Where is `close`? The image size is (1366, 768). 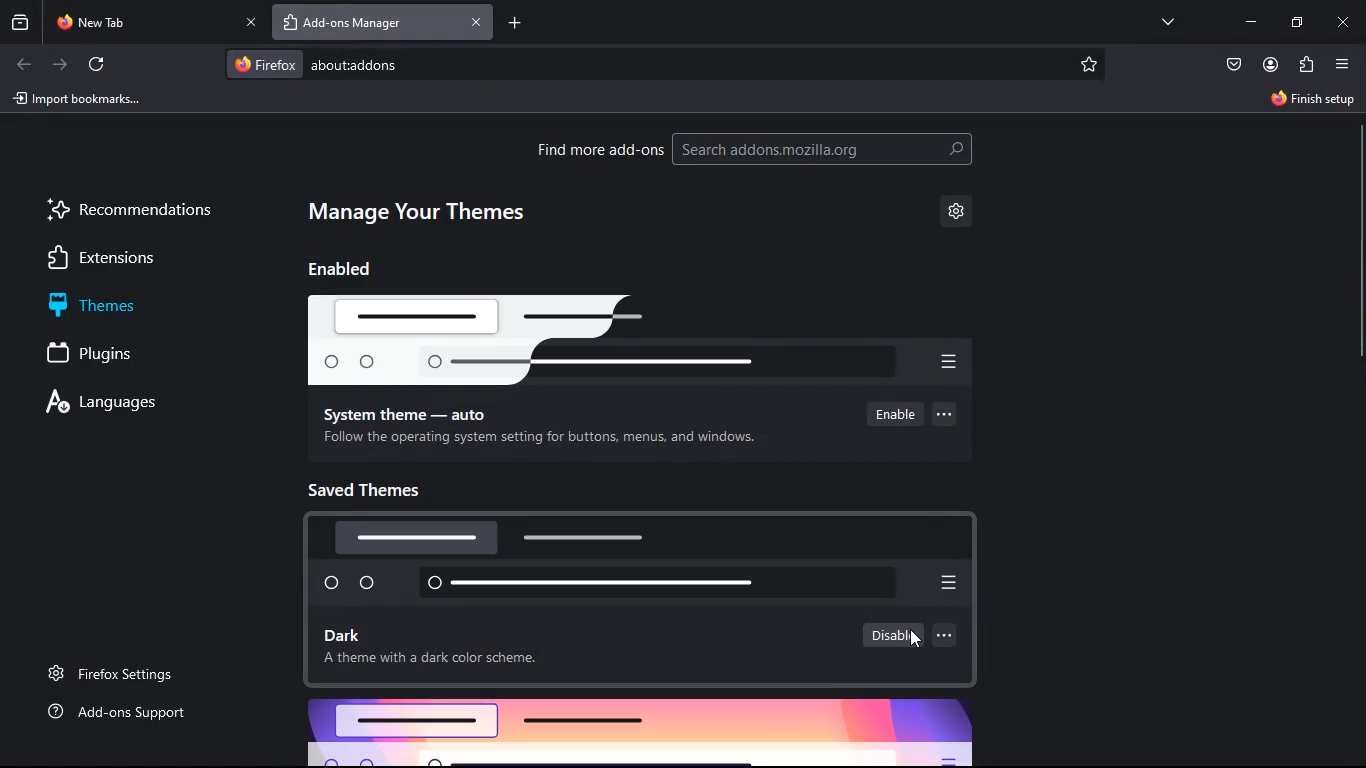 close is located at coordinates (476, 23).